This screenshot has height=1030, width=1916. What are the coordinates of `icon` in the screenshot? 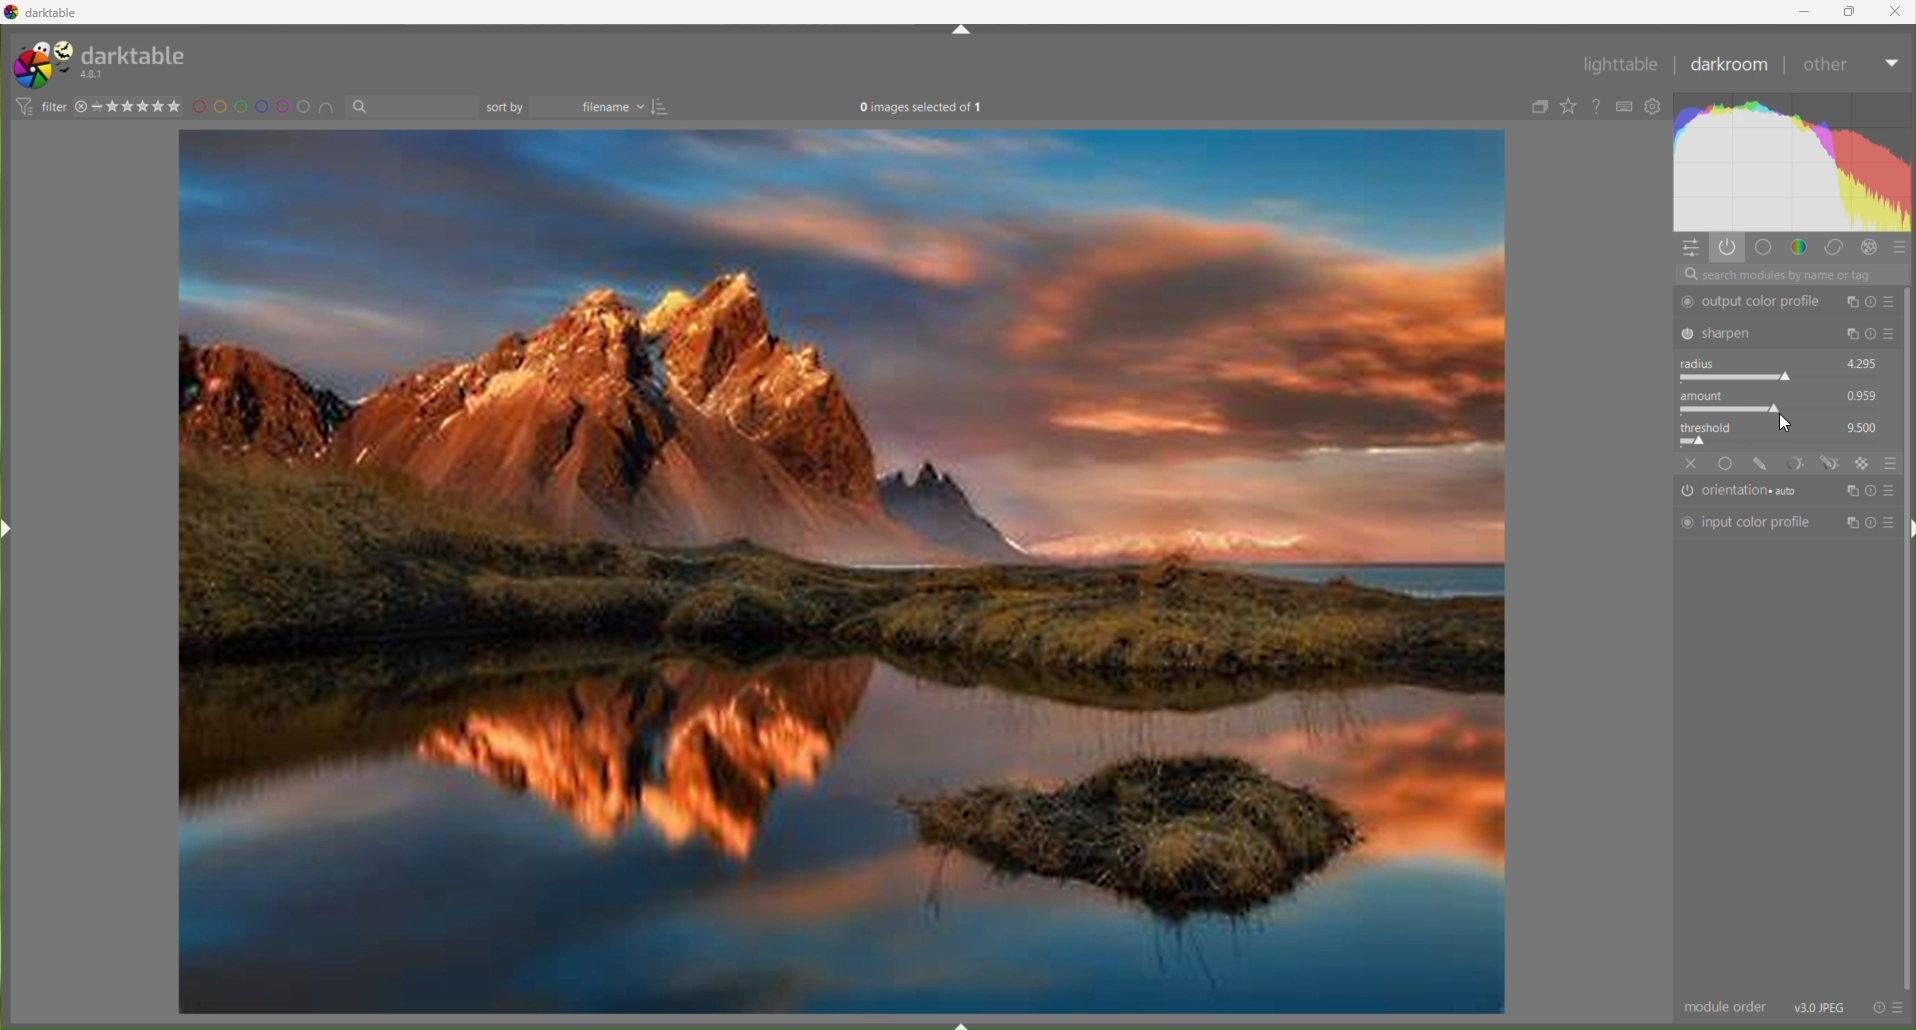 It's located at (22, 106).